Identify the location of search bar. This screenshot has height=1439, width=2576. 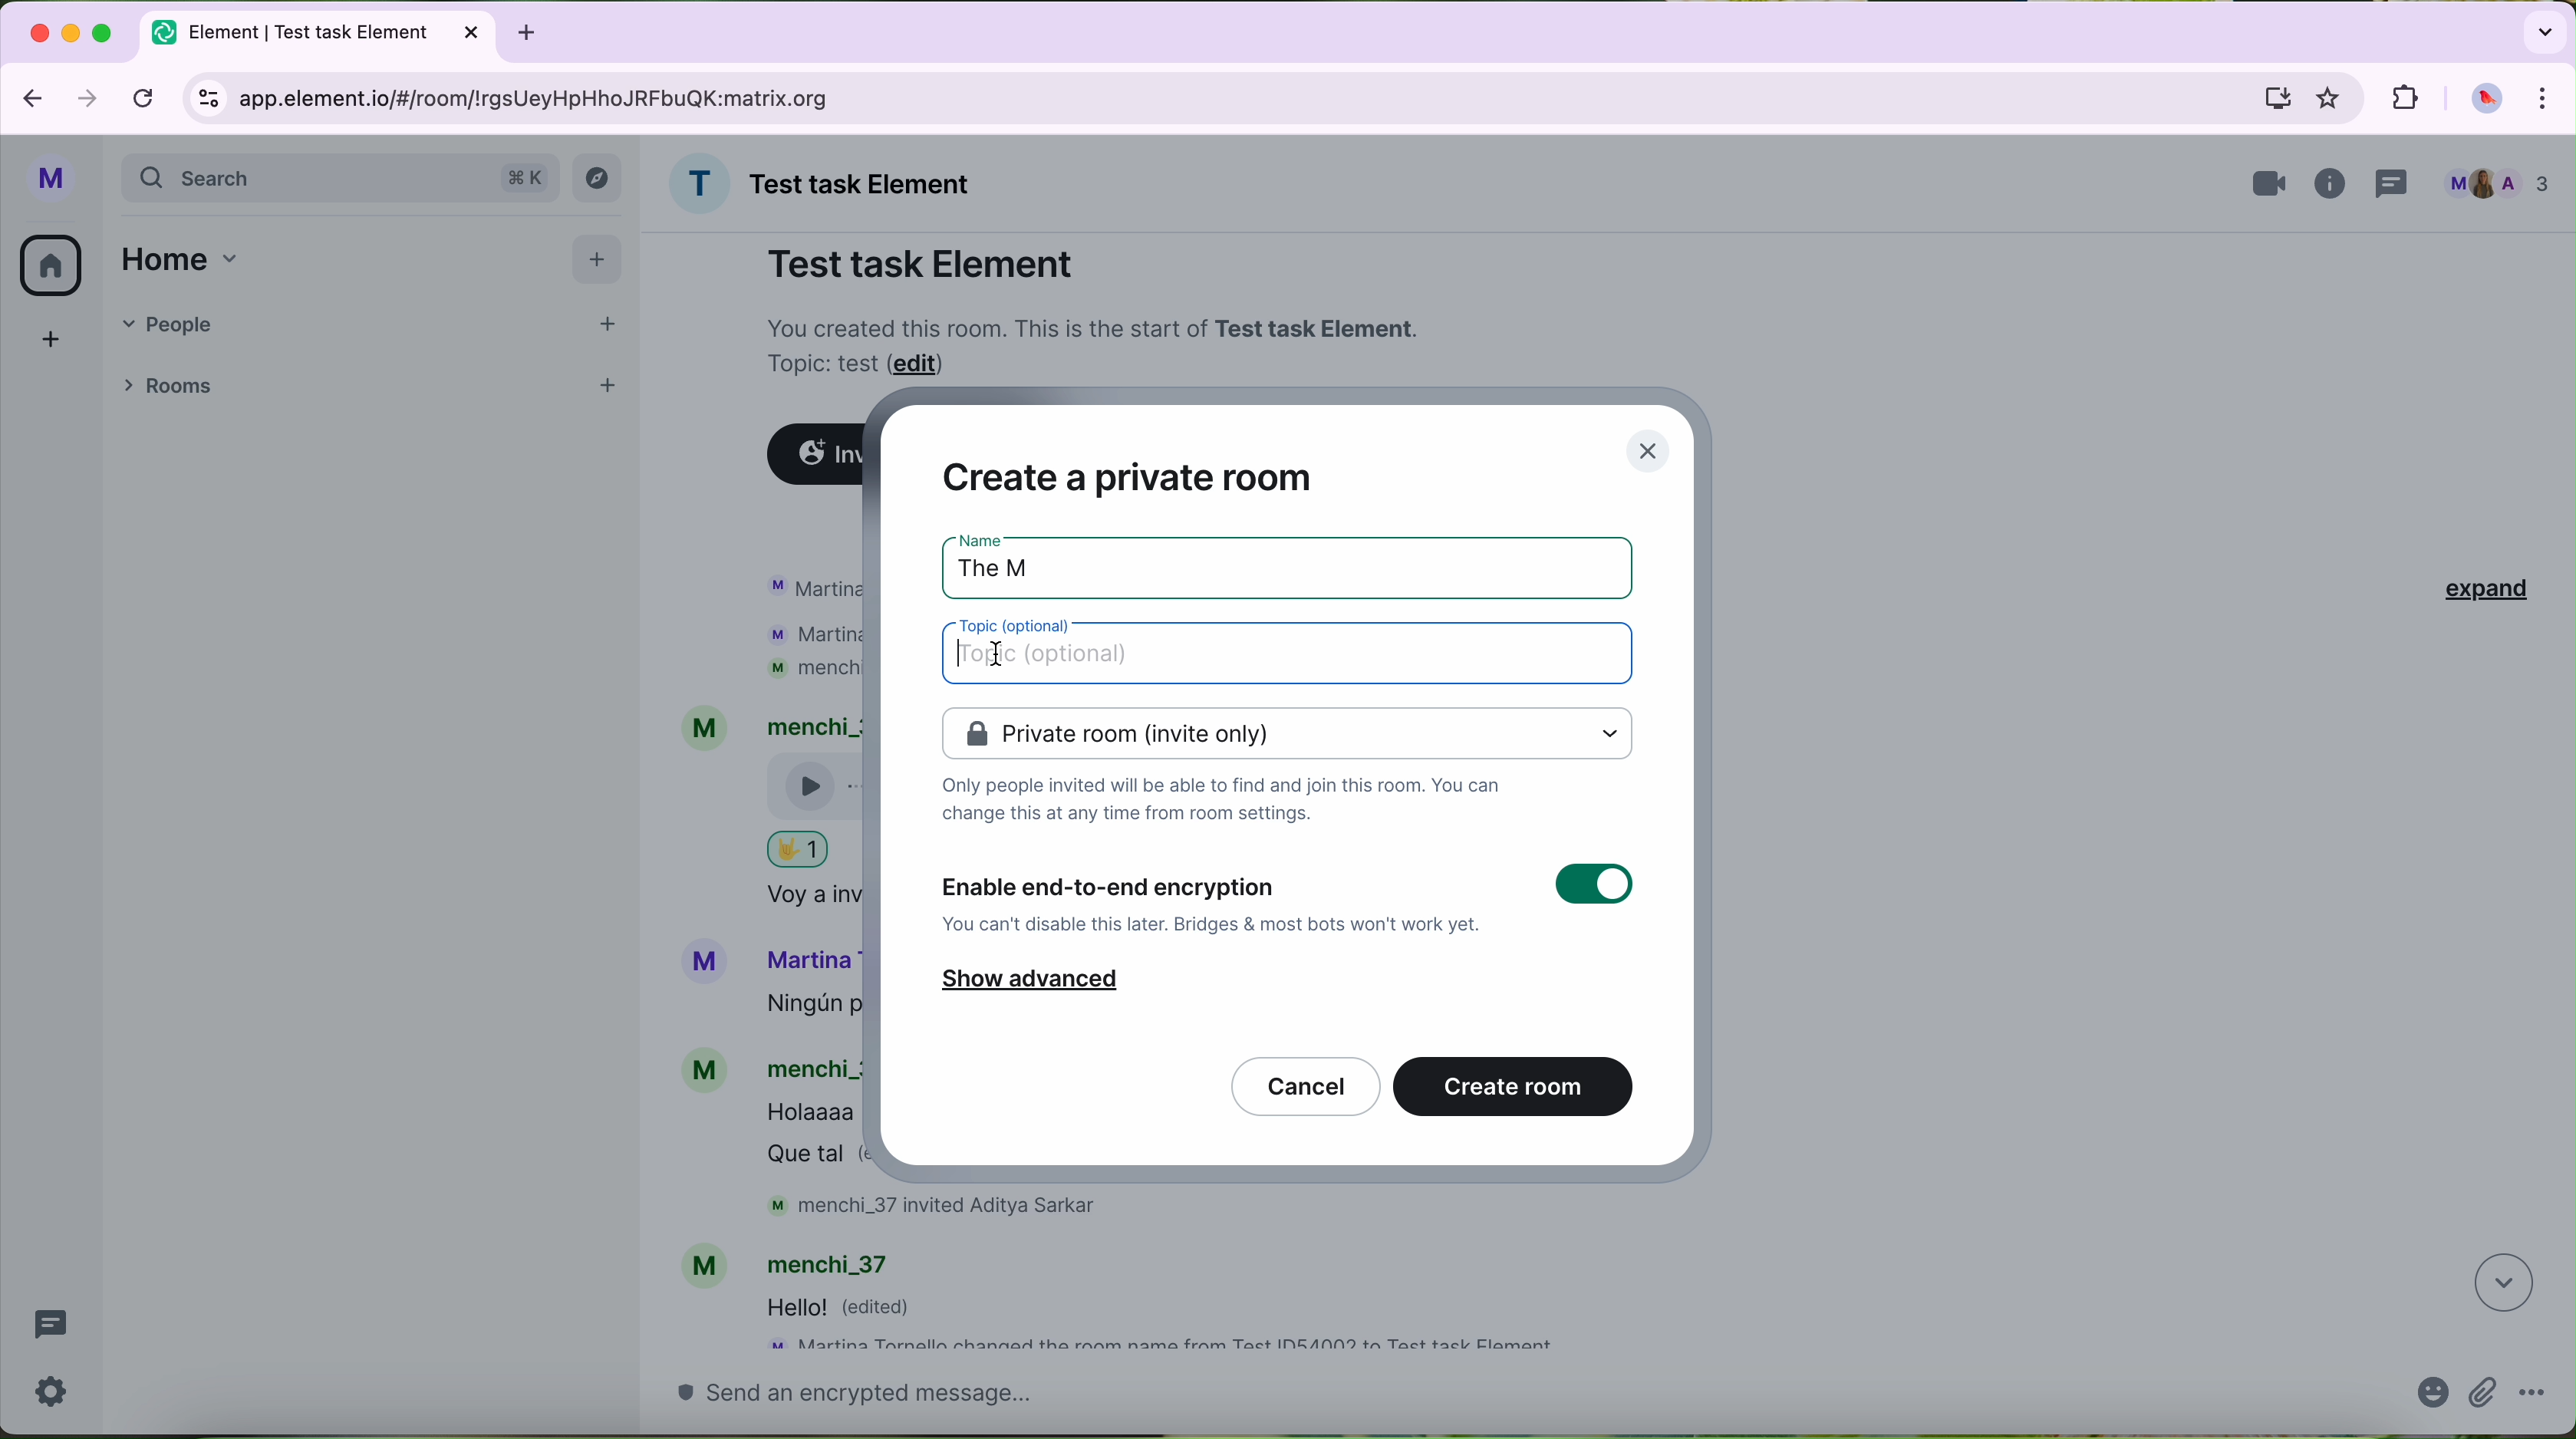
(341, 180).